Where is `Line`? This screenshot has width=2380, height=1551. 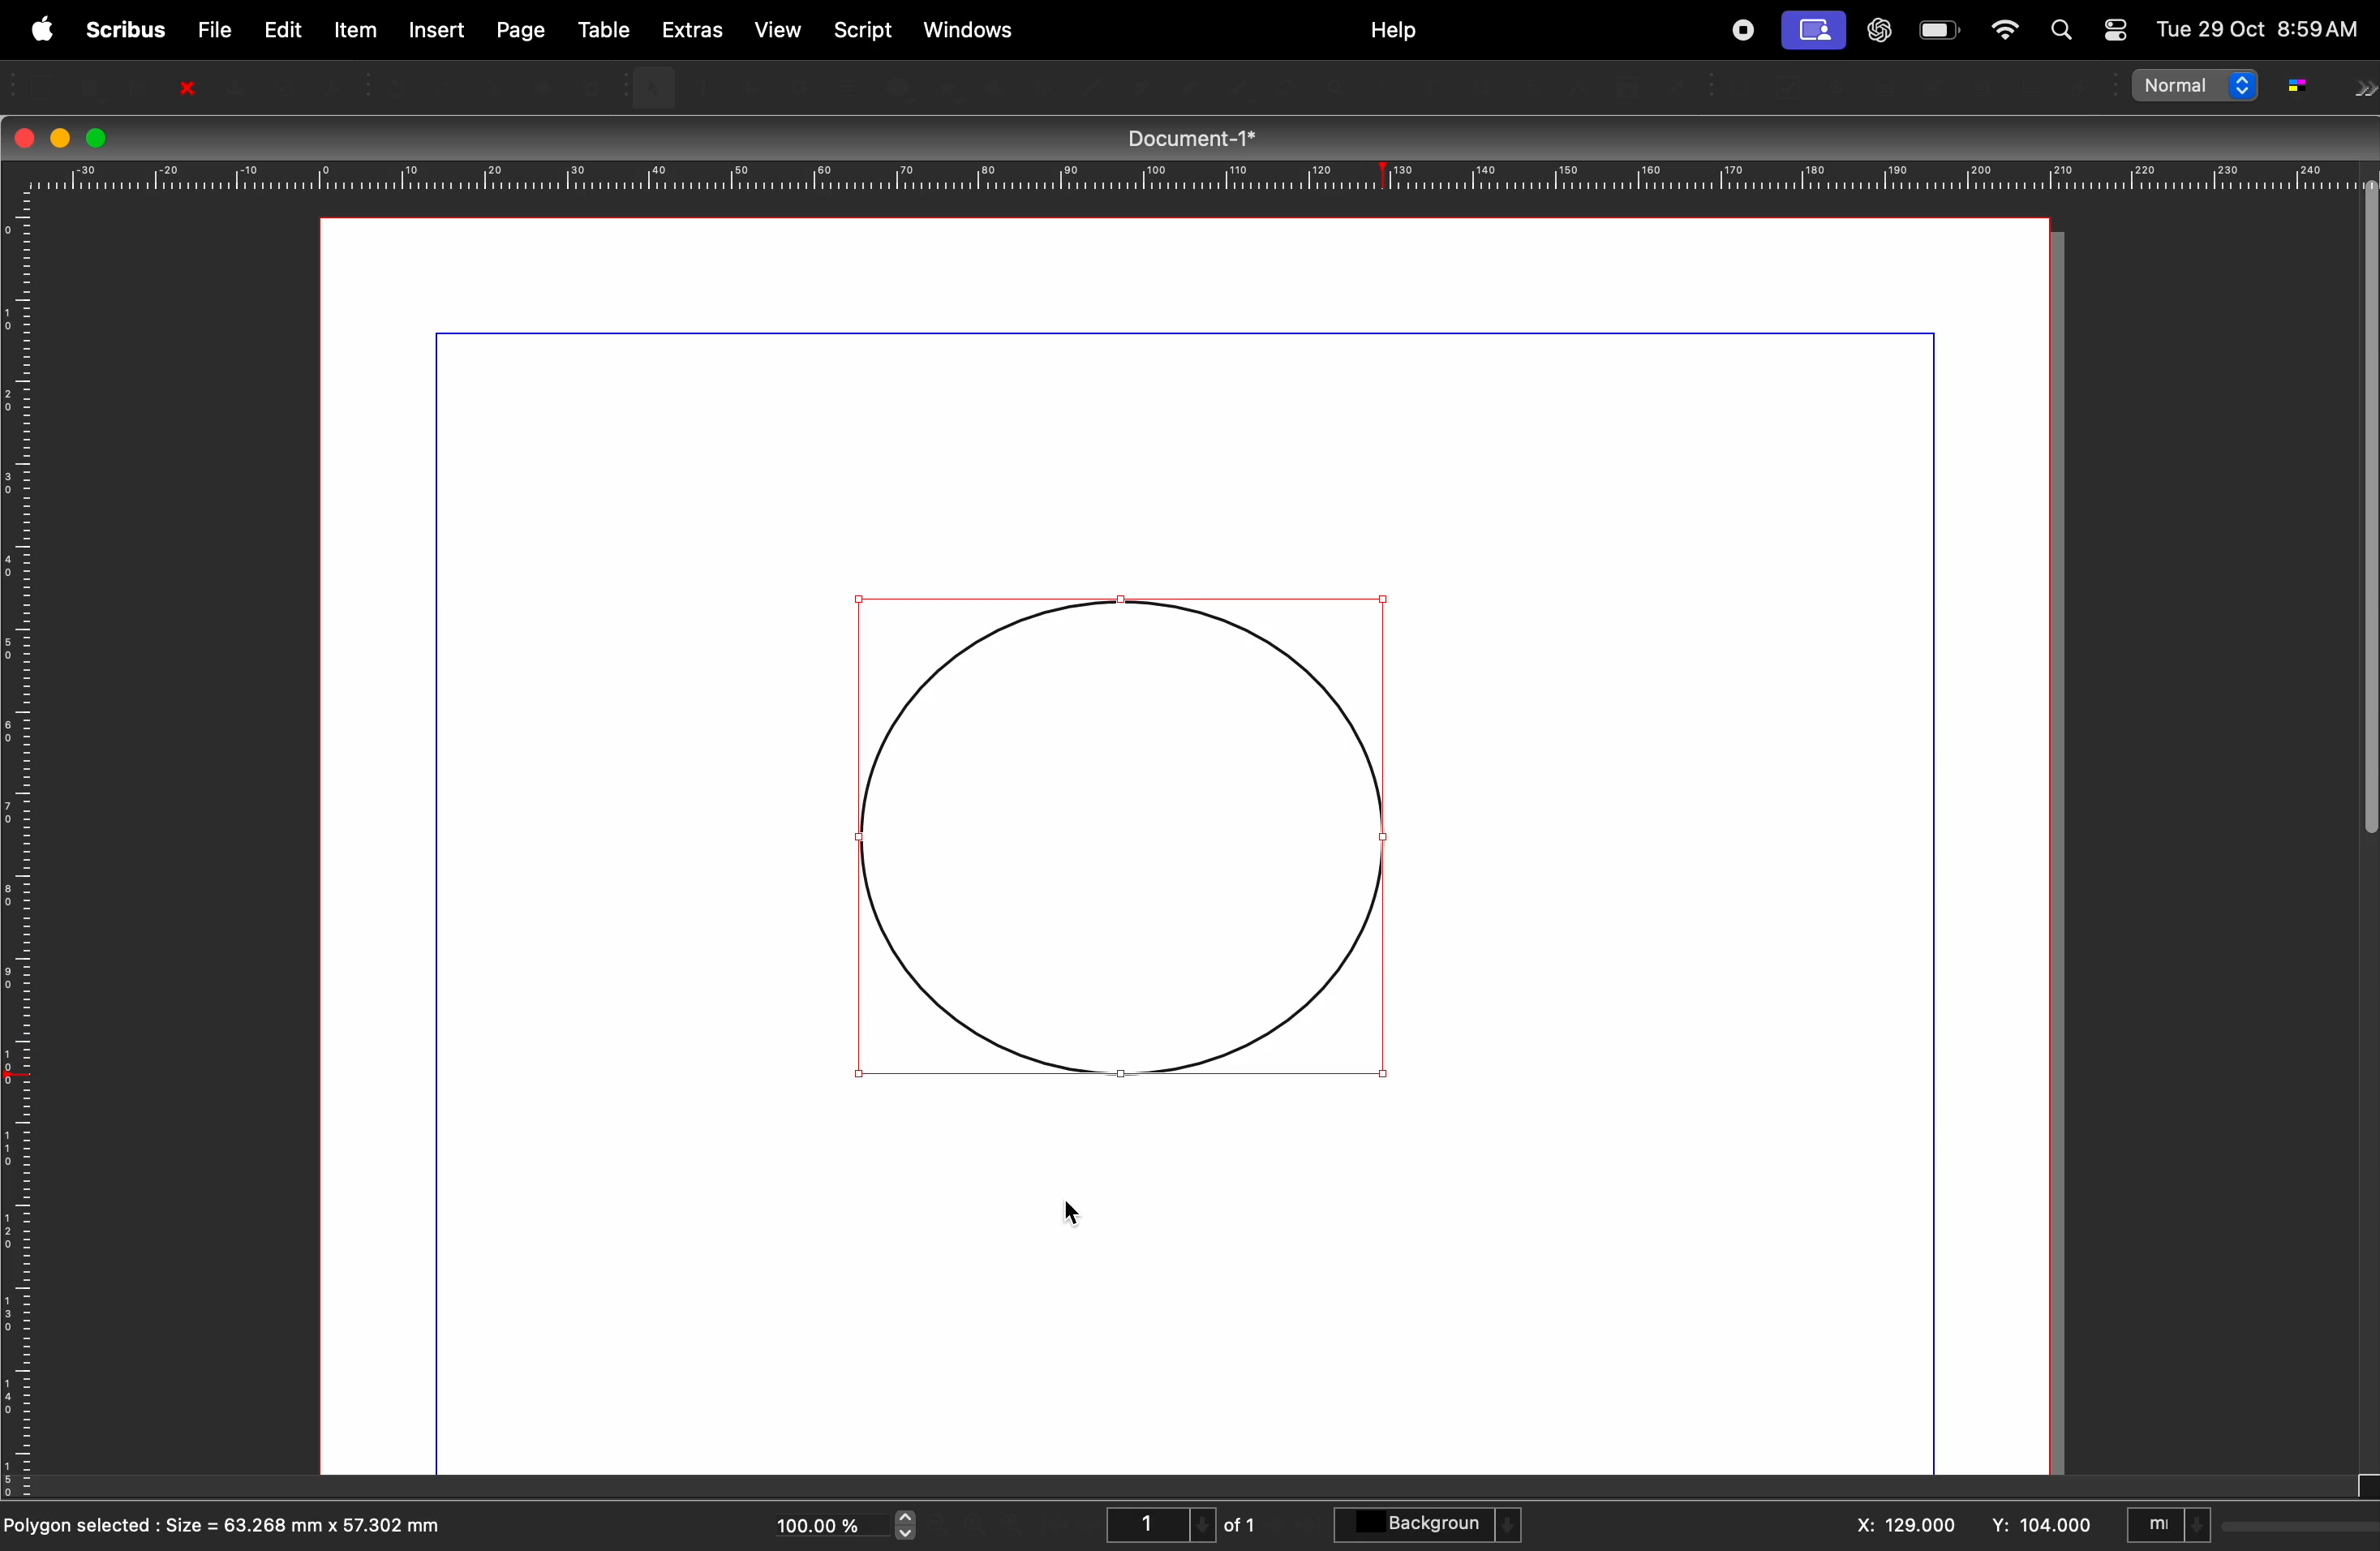 Line is located at coordinates (1097, 86).